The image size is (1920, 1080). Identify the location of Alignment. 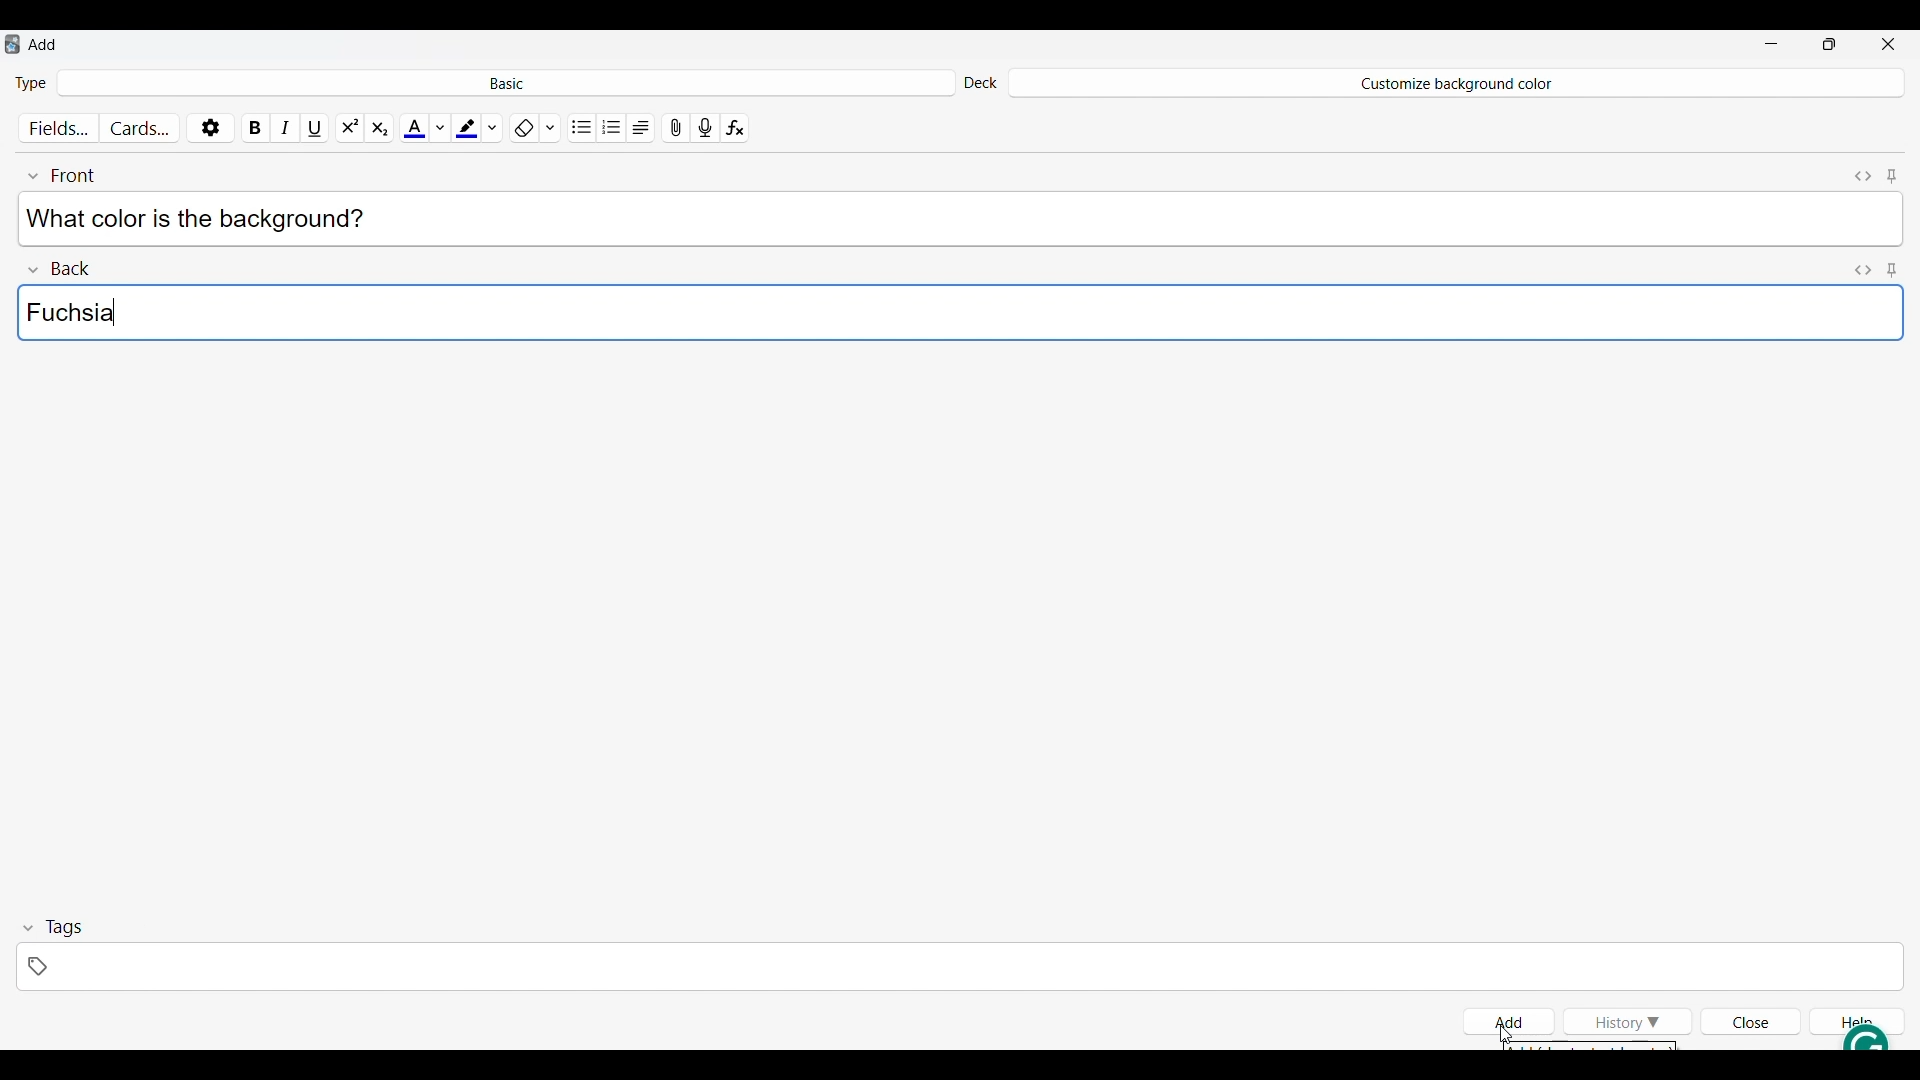
(641, 125).